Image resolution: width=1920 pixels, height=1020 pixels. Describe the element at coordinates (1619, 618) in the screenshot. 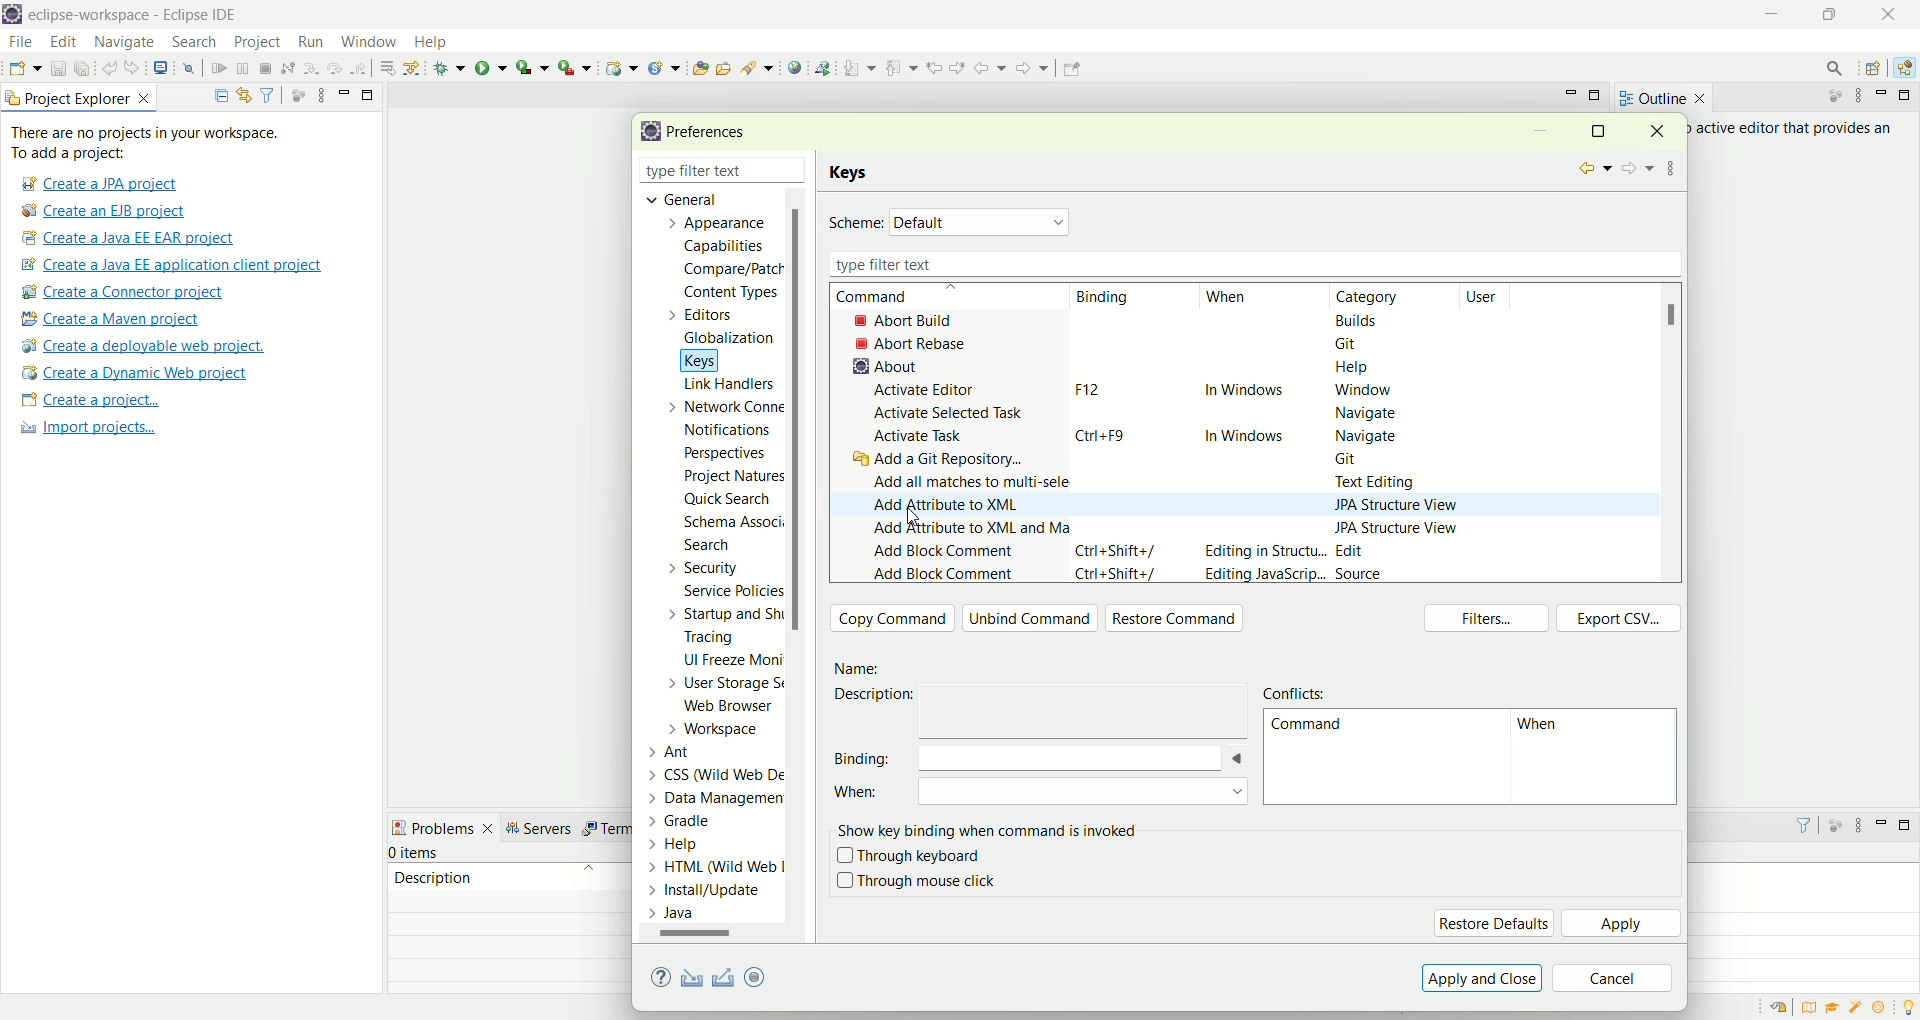

I see `export CSV` at that location.